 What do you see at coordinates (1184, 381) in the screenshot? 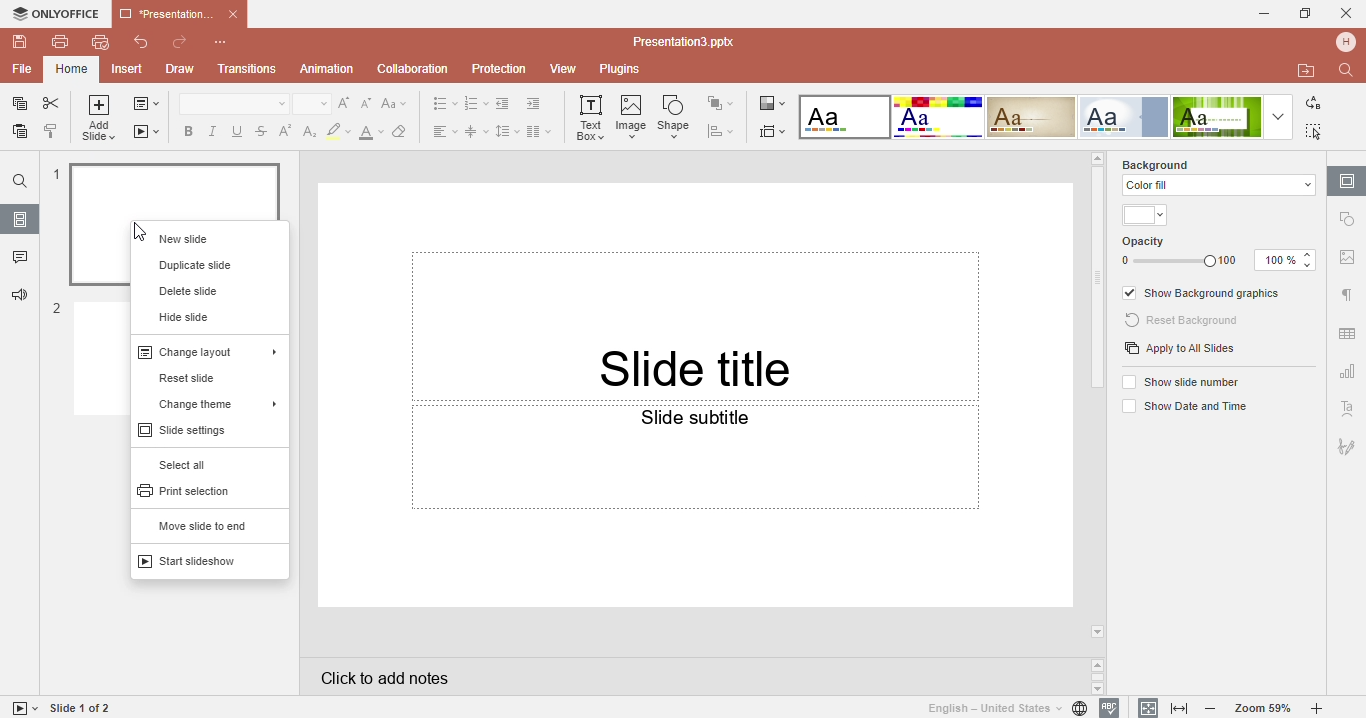
I see `Show slide numbers` at bounding box center [1184, 381].